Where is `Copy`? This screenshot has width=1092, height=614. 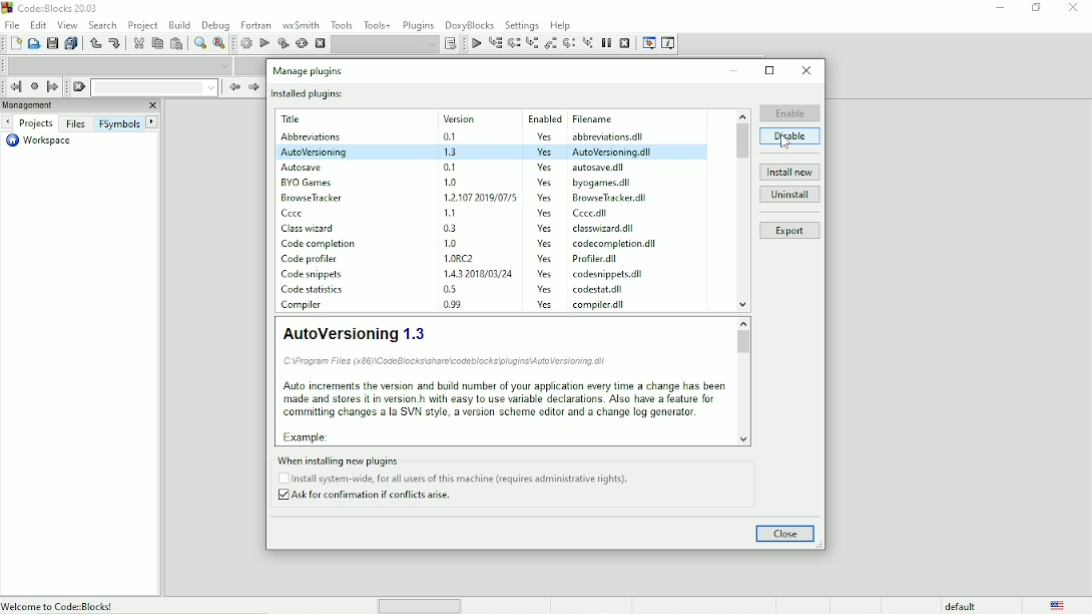 Copy is located at coordinates (157, 43).